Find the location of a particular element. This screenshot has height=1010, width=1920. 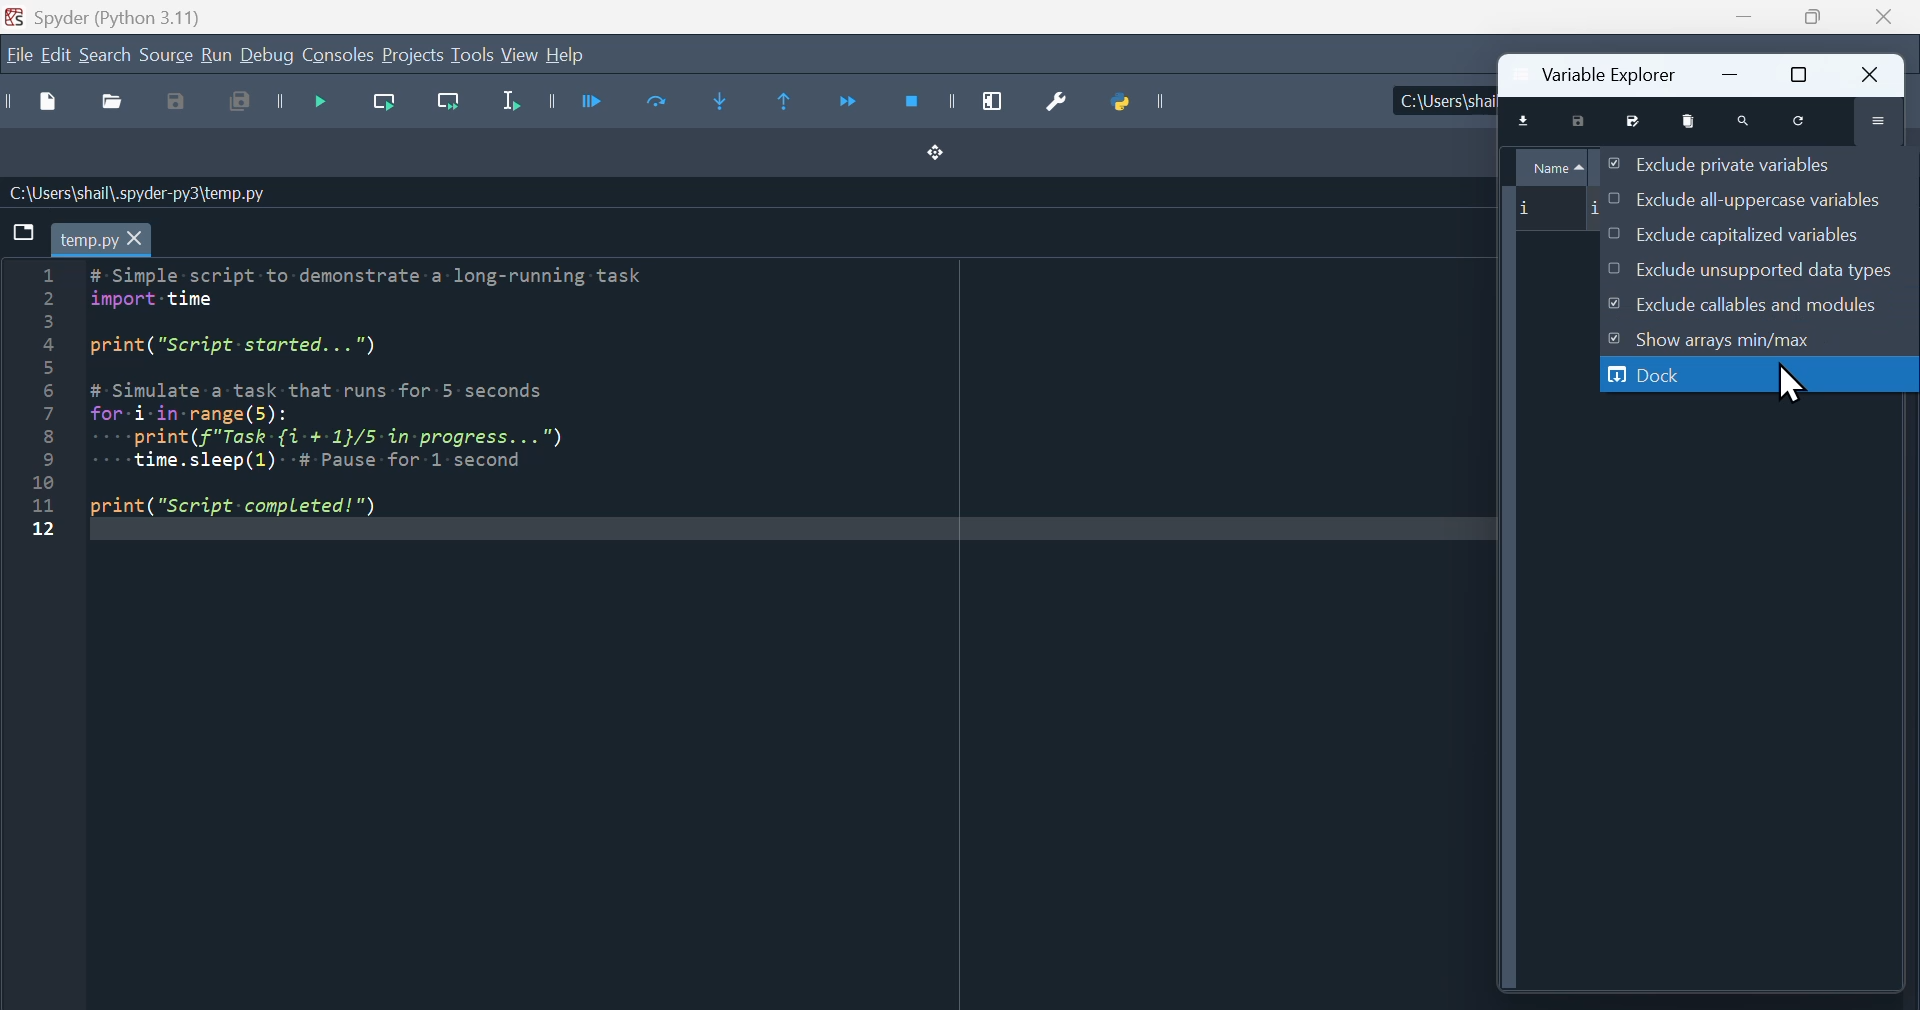

Stop debugging is located at coordinates (925, 102).